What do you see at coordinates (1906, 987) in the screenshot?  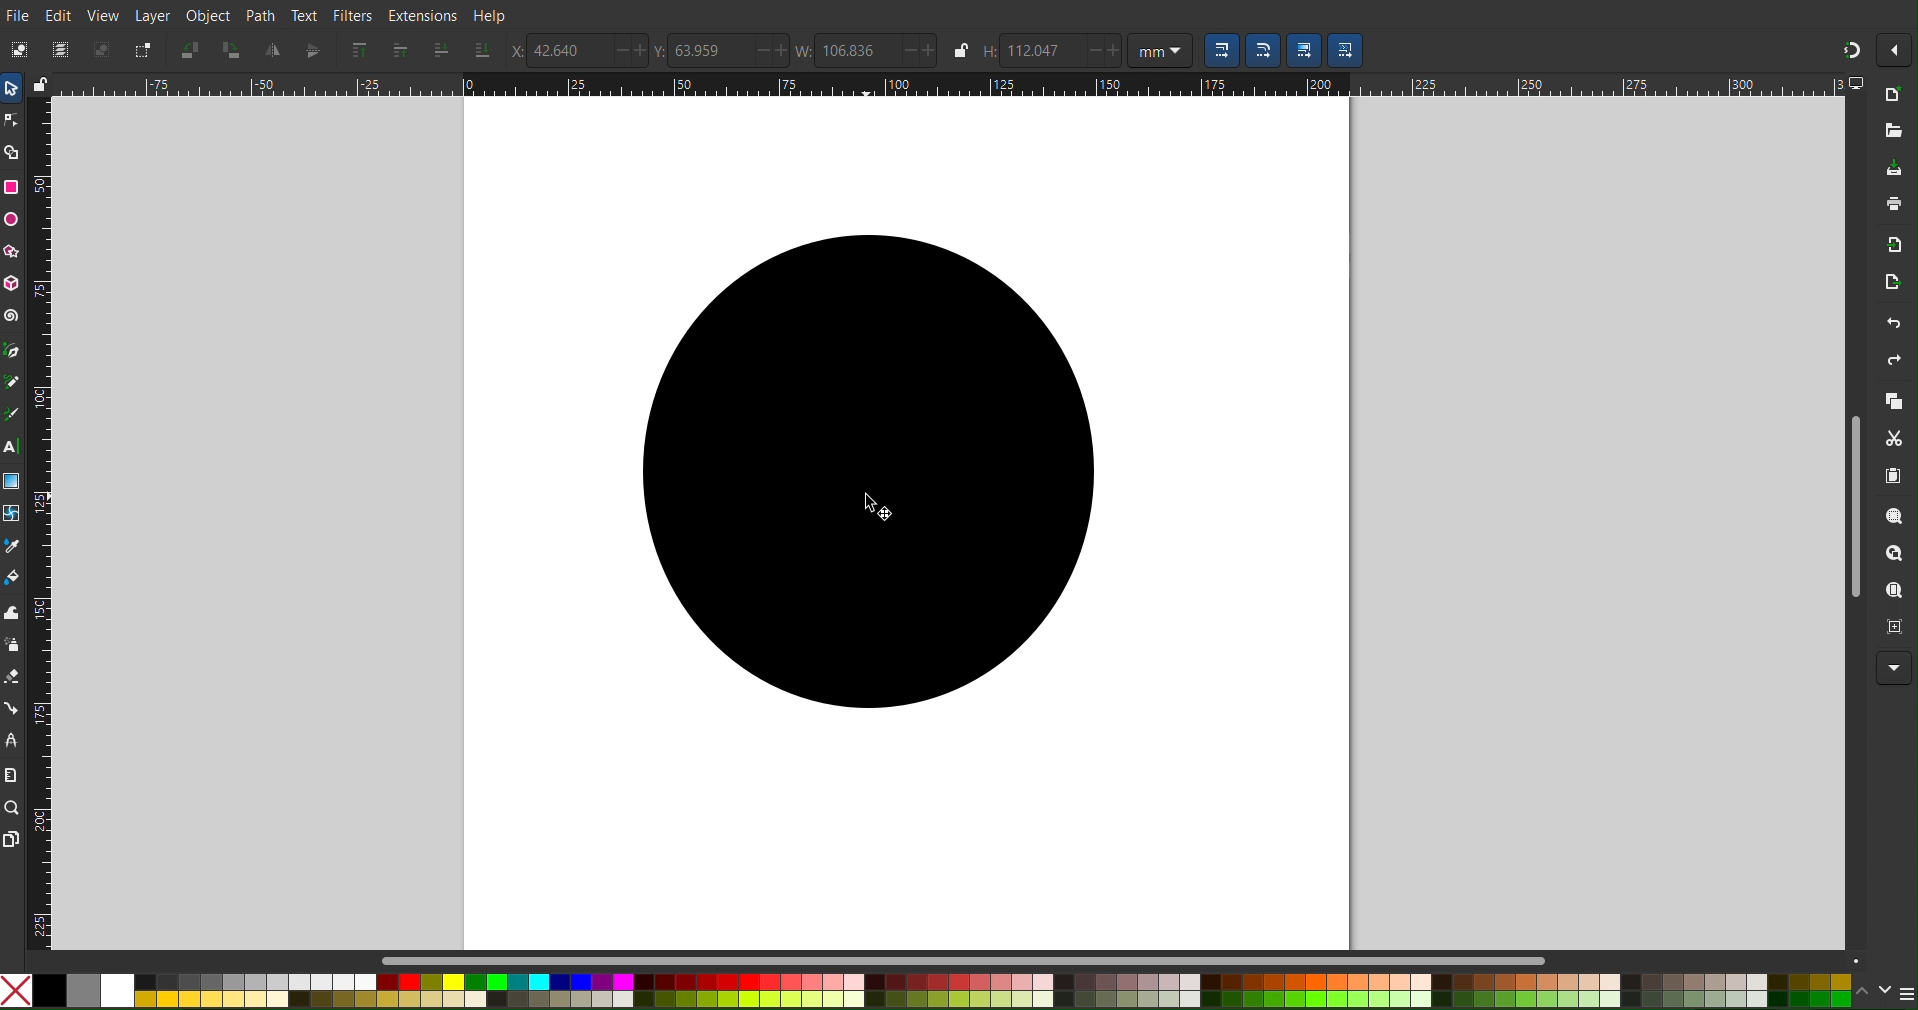 I see `menu` at bounding box center [1906, 987].